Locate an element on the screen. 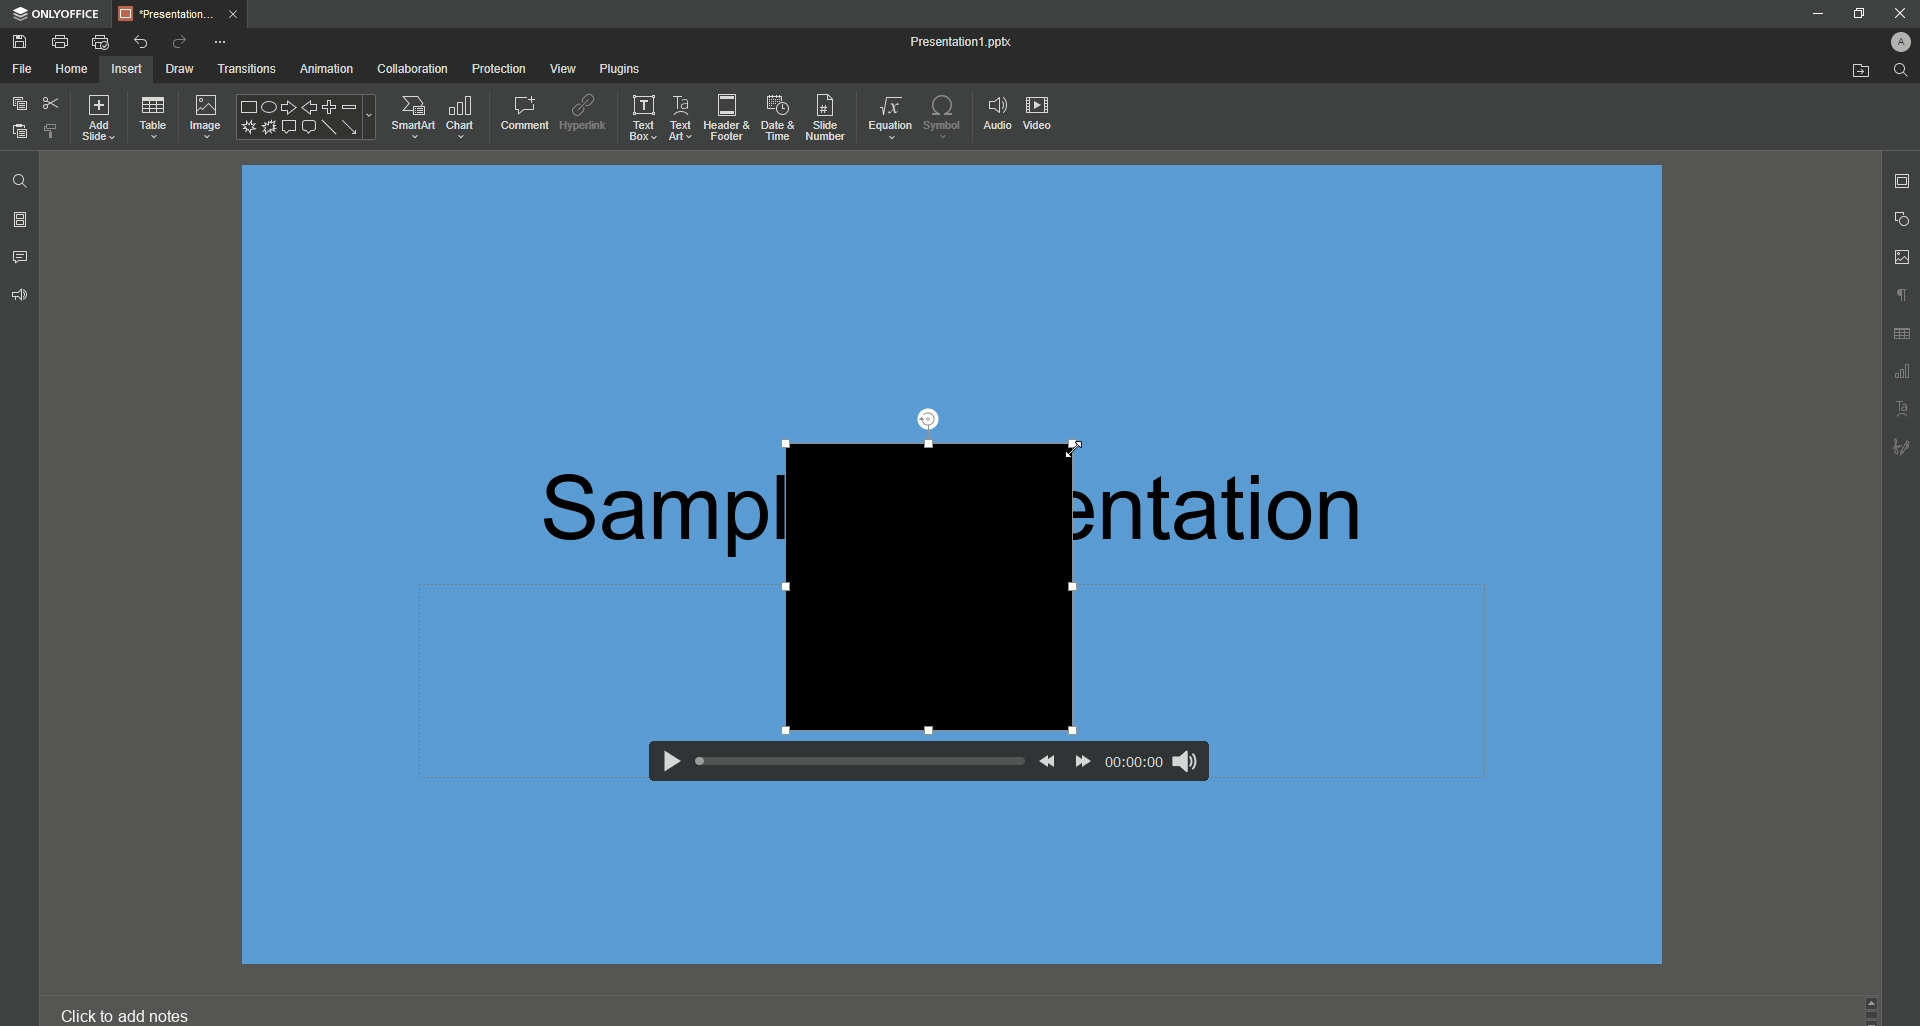  Minimize is located at coordinates (1817, 13).